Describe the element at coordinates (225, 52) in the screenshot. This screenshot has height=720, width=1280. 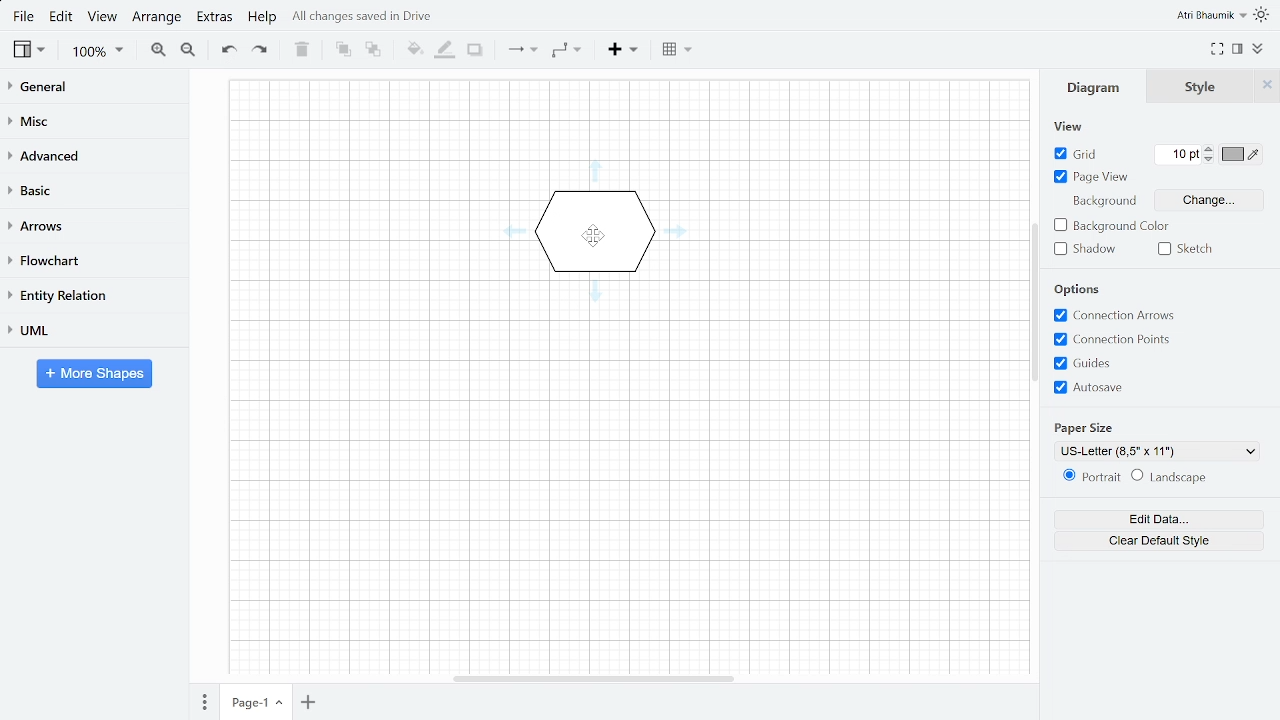
I see `Undo` at that location.